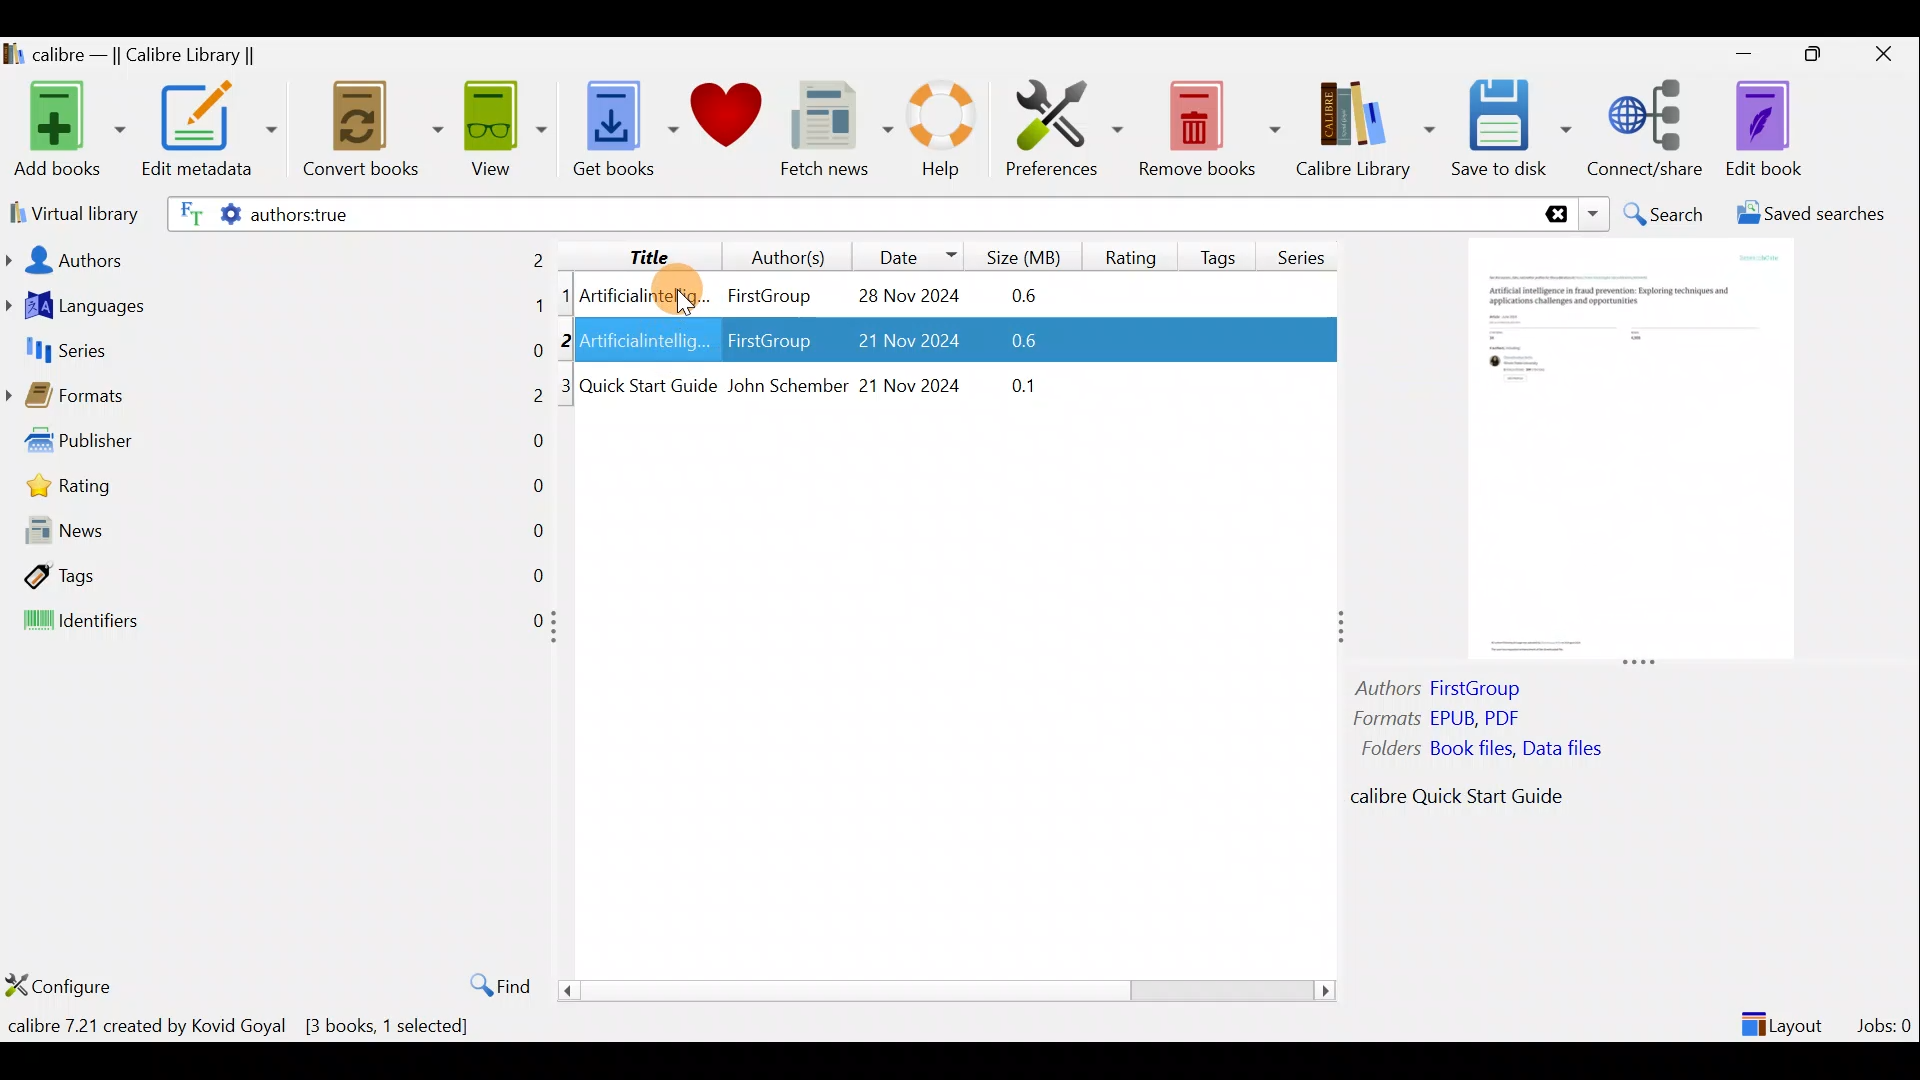 The width and height of the screenshot is (1920, 1080). What do you see at coordinates (502, 127) in the screenshot?
I see `View` at bounding box center [502, 127].